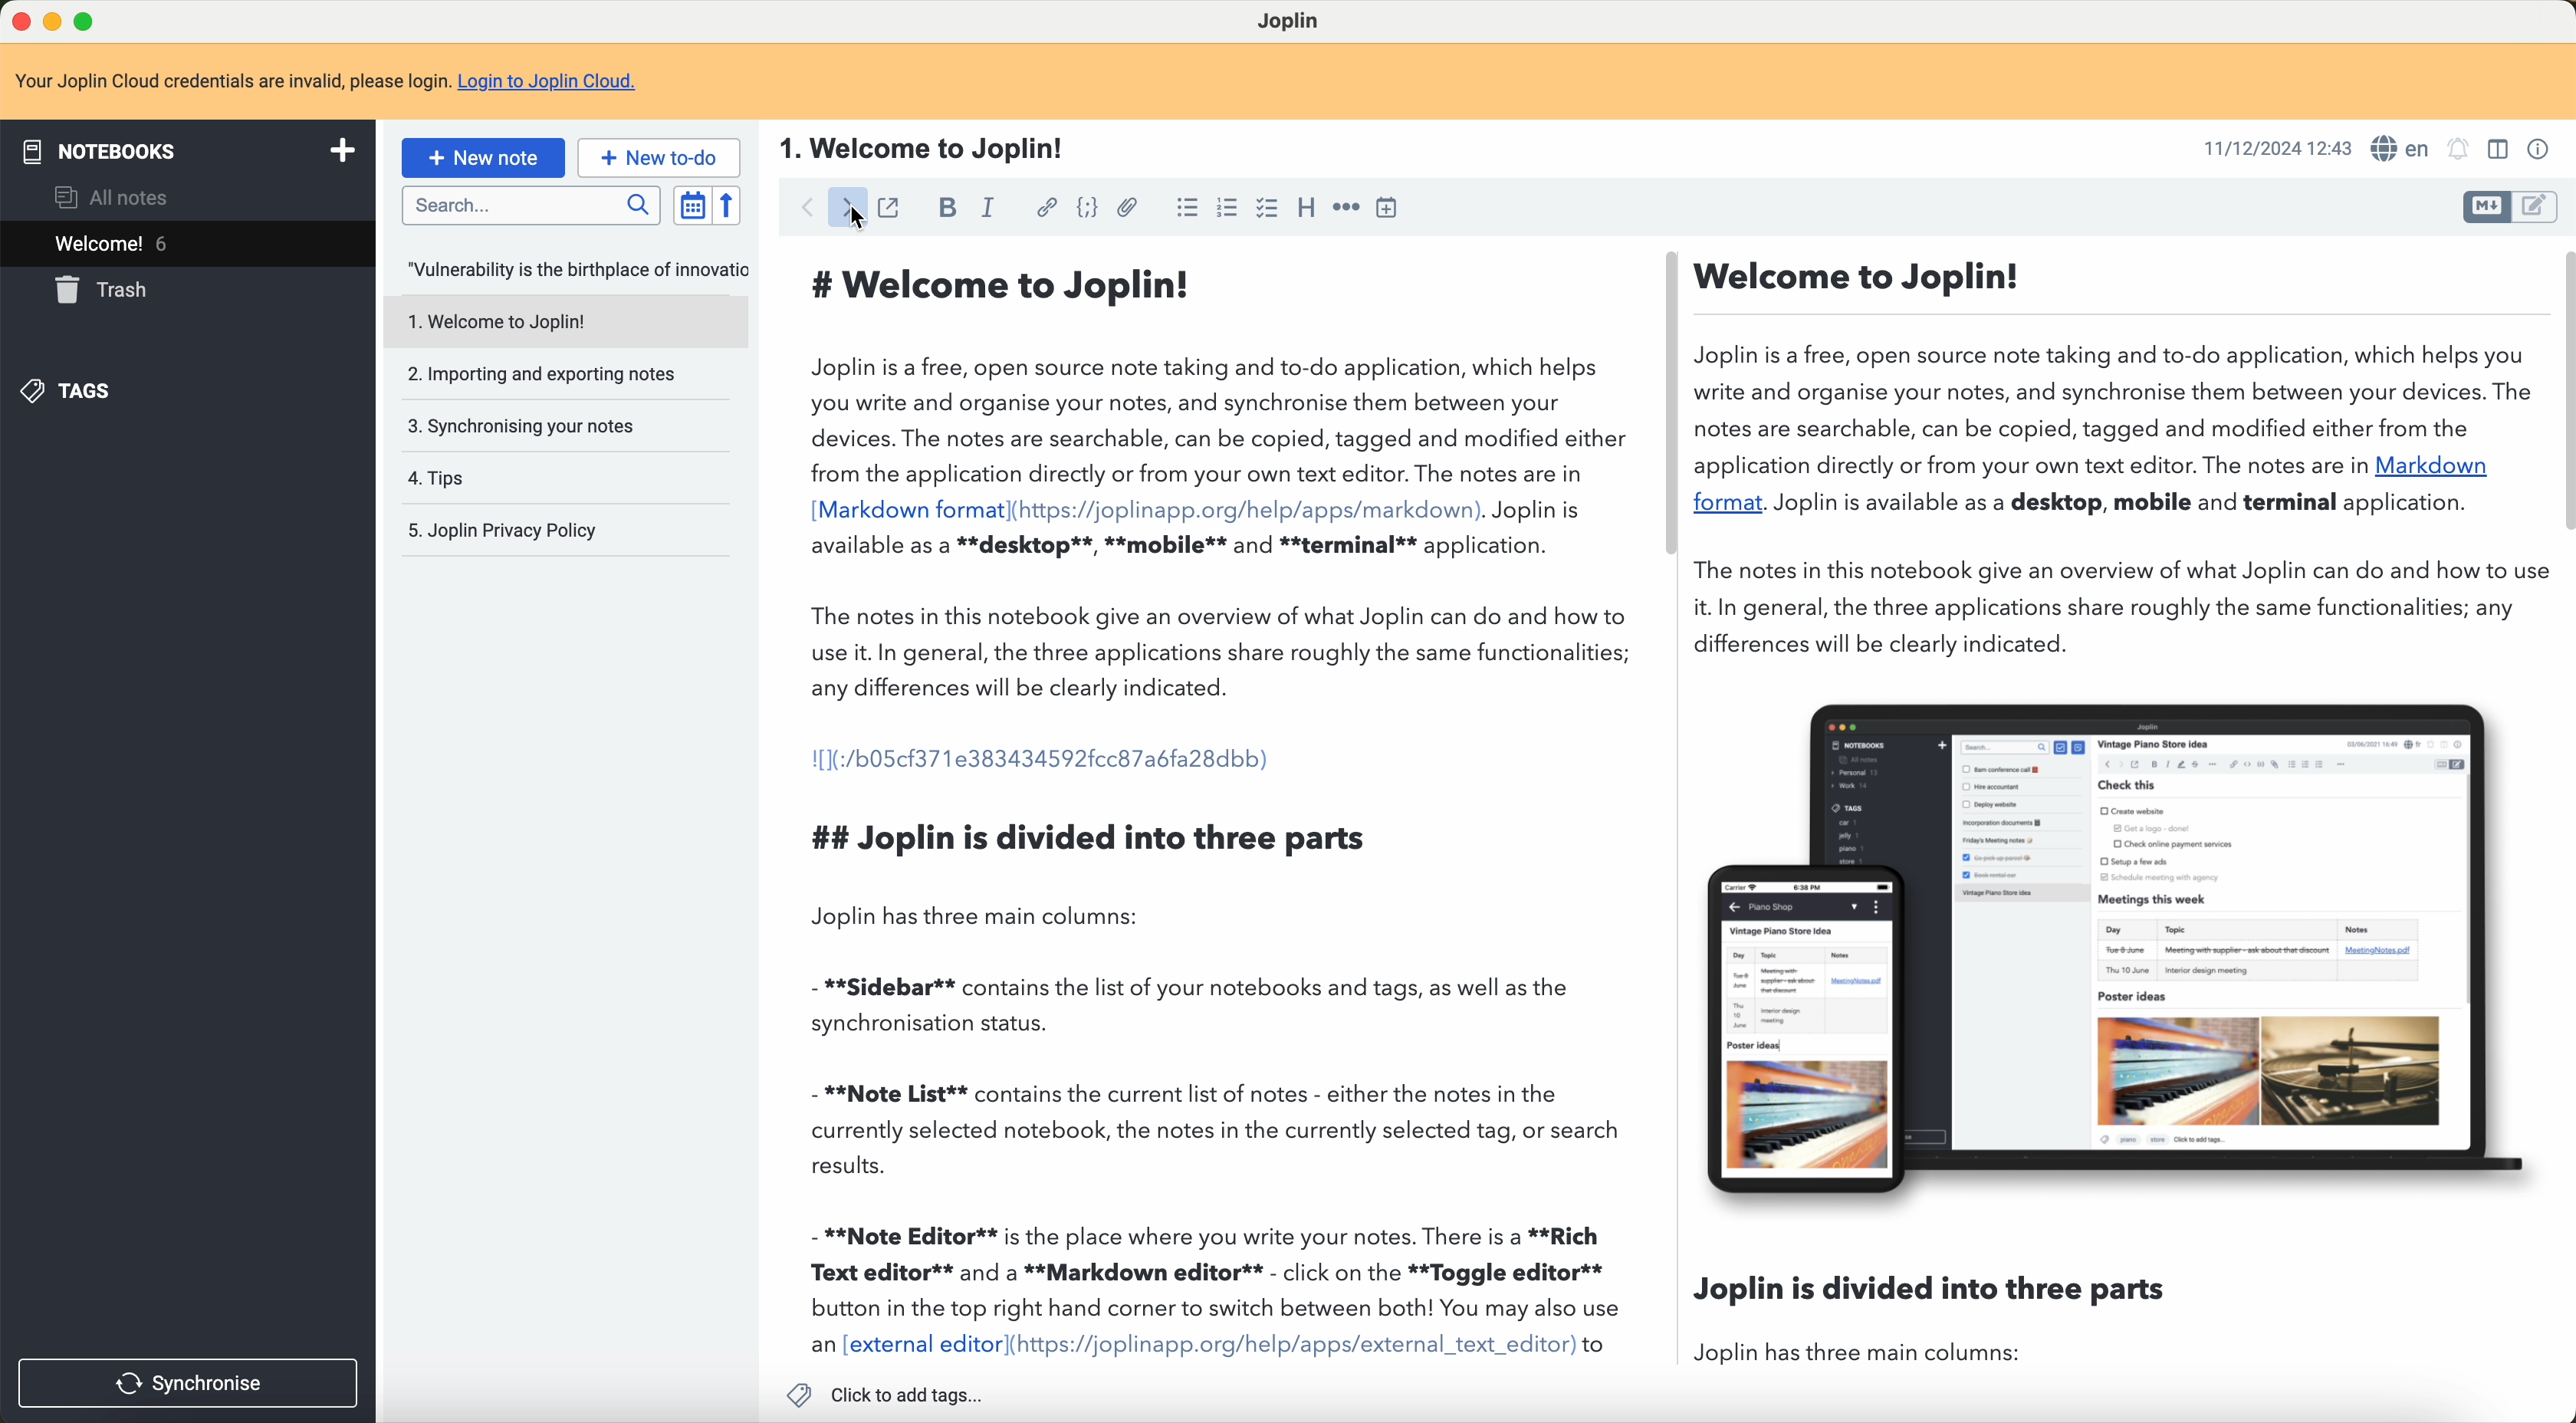 The width and height of the screenshot is (2576, 1423). What do you see at coordinates (1092, 832) in the screenshot?
I see `## Joplin is divided into three parts` at bounding box center [1092, 832].